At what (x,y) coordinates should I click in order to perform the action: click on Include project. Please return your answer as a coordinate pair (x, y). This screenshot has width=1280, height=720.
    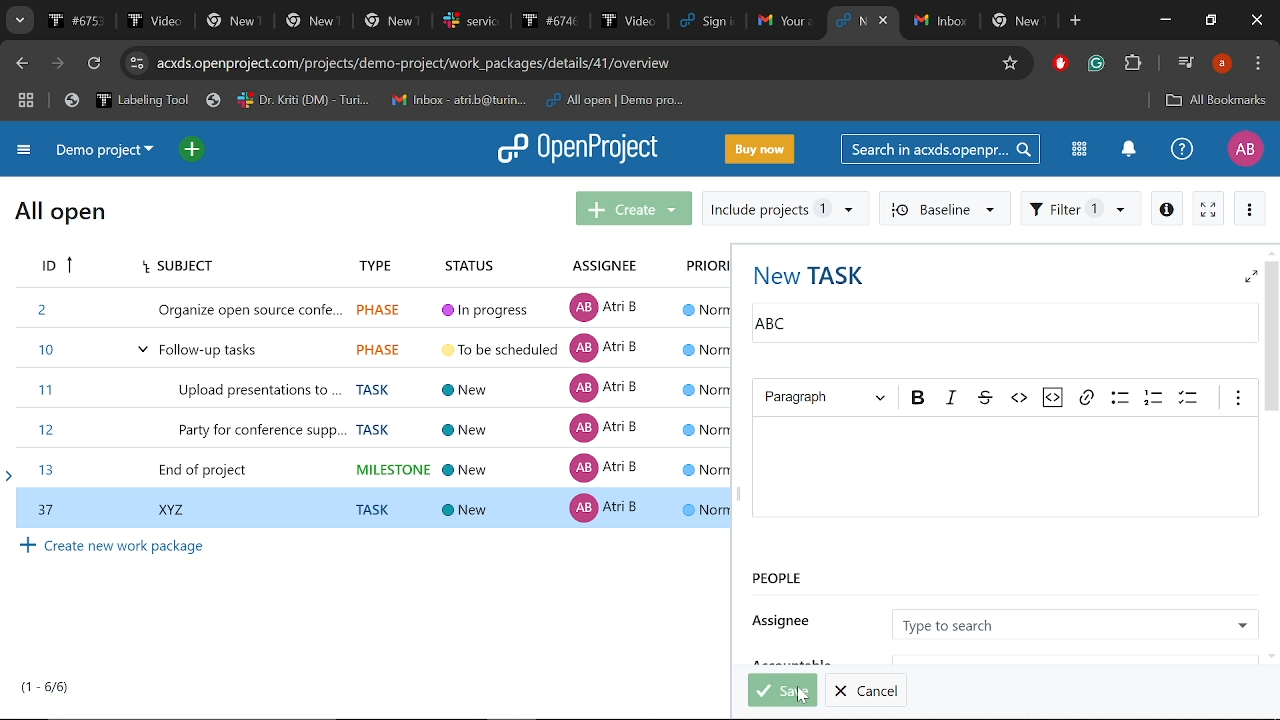
    Looking at the image, I should click on (785, 209).